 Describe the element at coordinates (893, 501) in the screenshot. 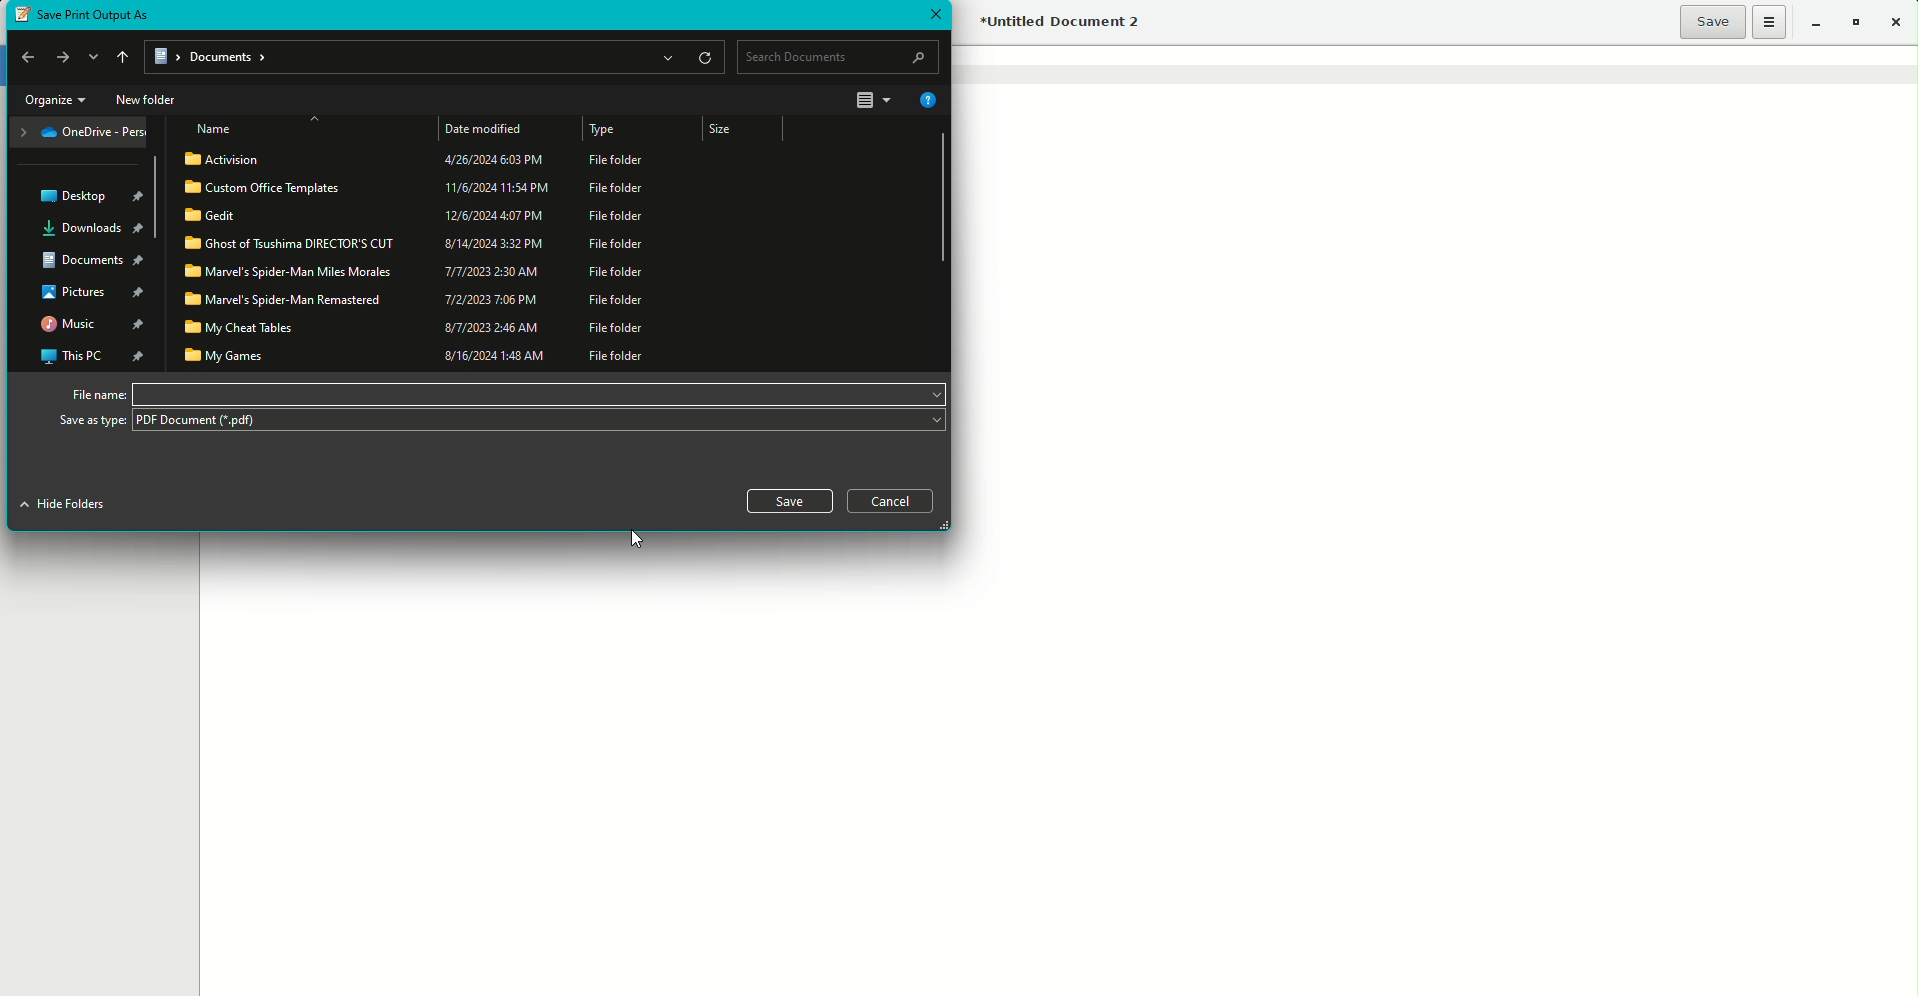

I see `Cancel` at that location.